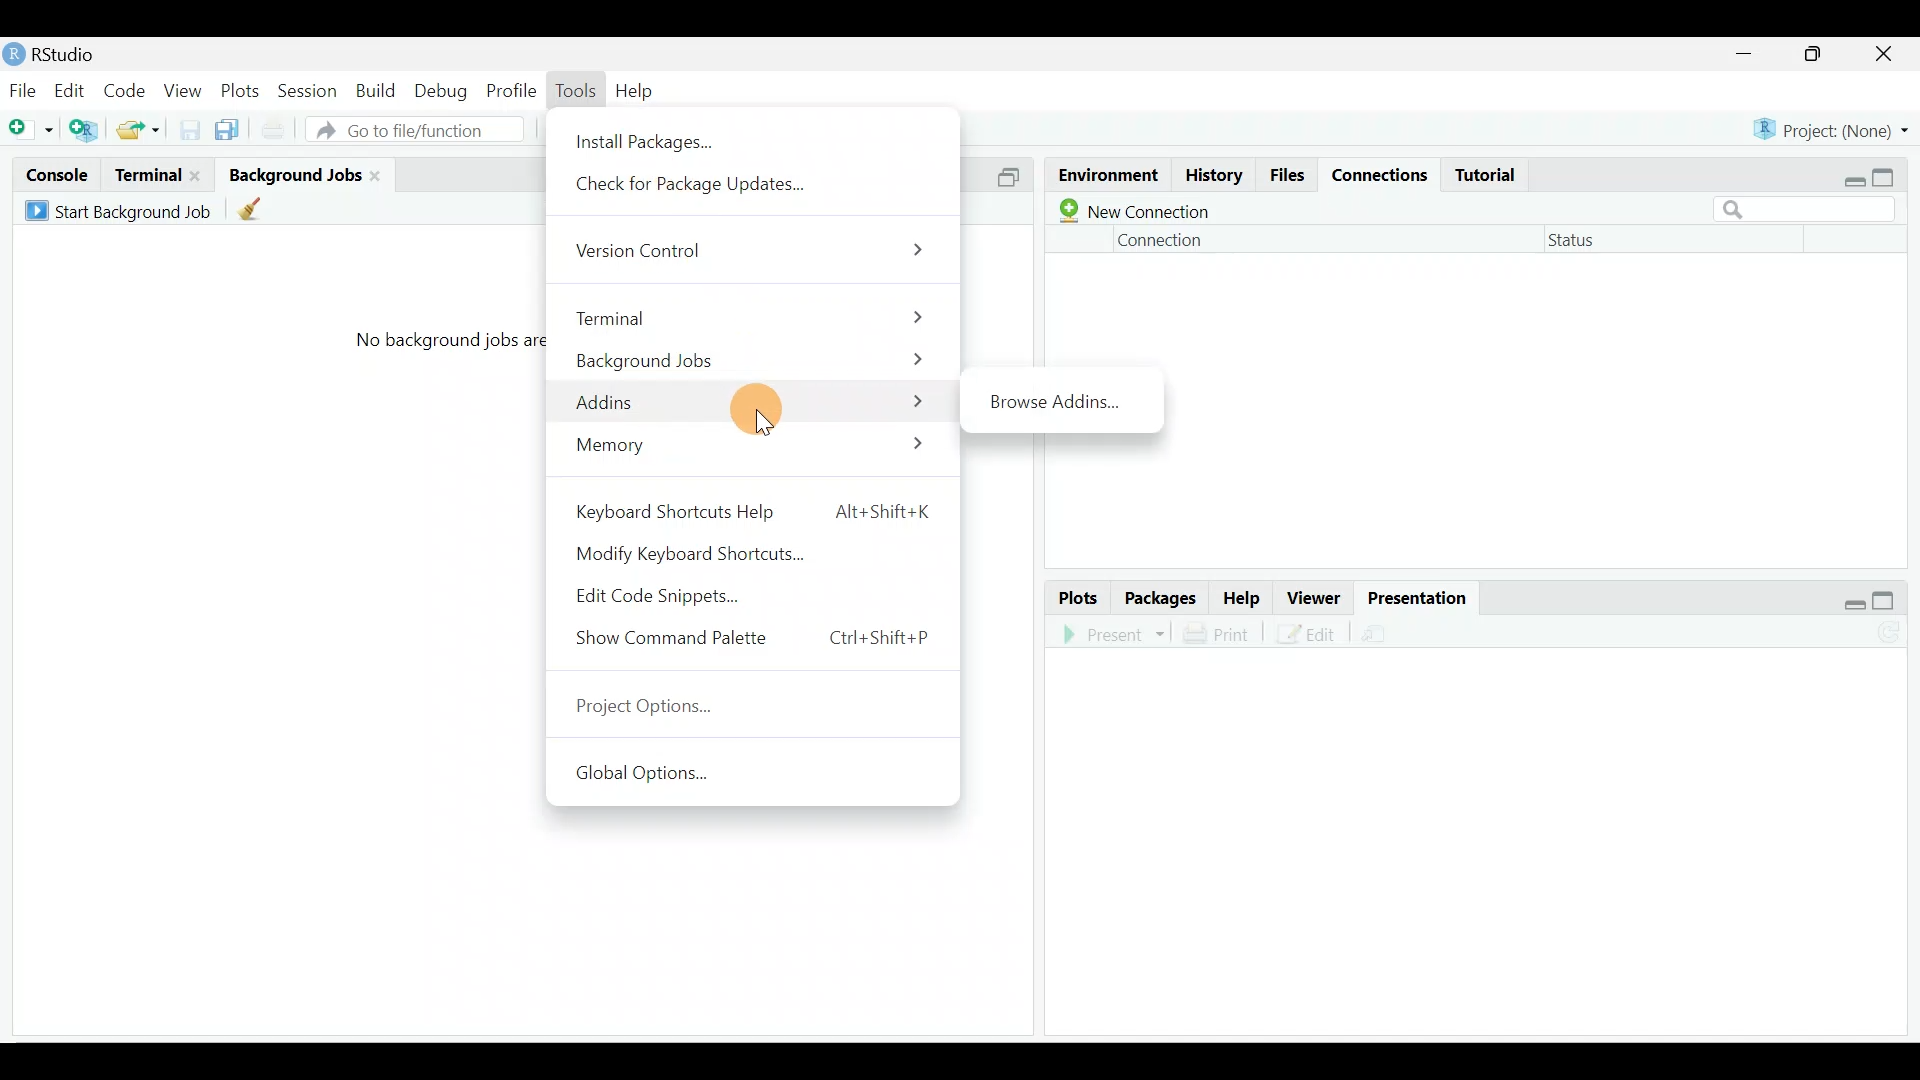 This screenshot has height=1080, width=1920. What do you see at coordinates (1810, 211) in the screenshot?
I see `Search bar` at bounding box center [1810, 211].